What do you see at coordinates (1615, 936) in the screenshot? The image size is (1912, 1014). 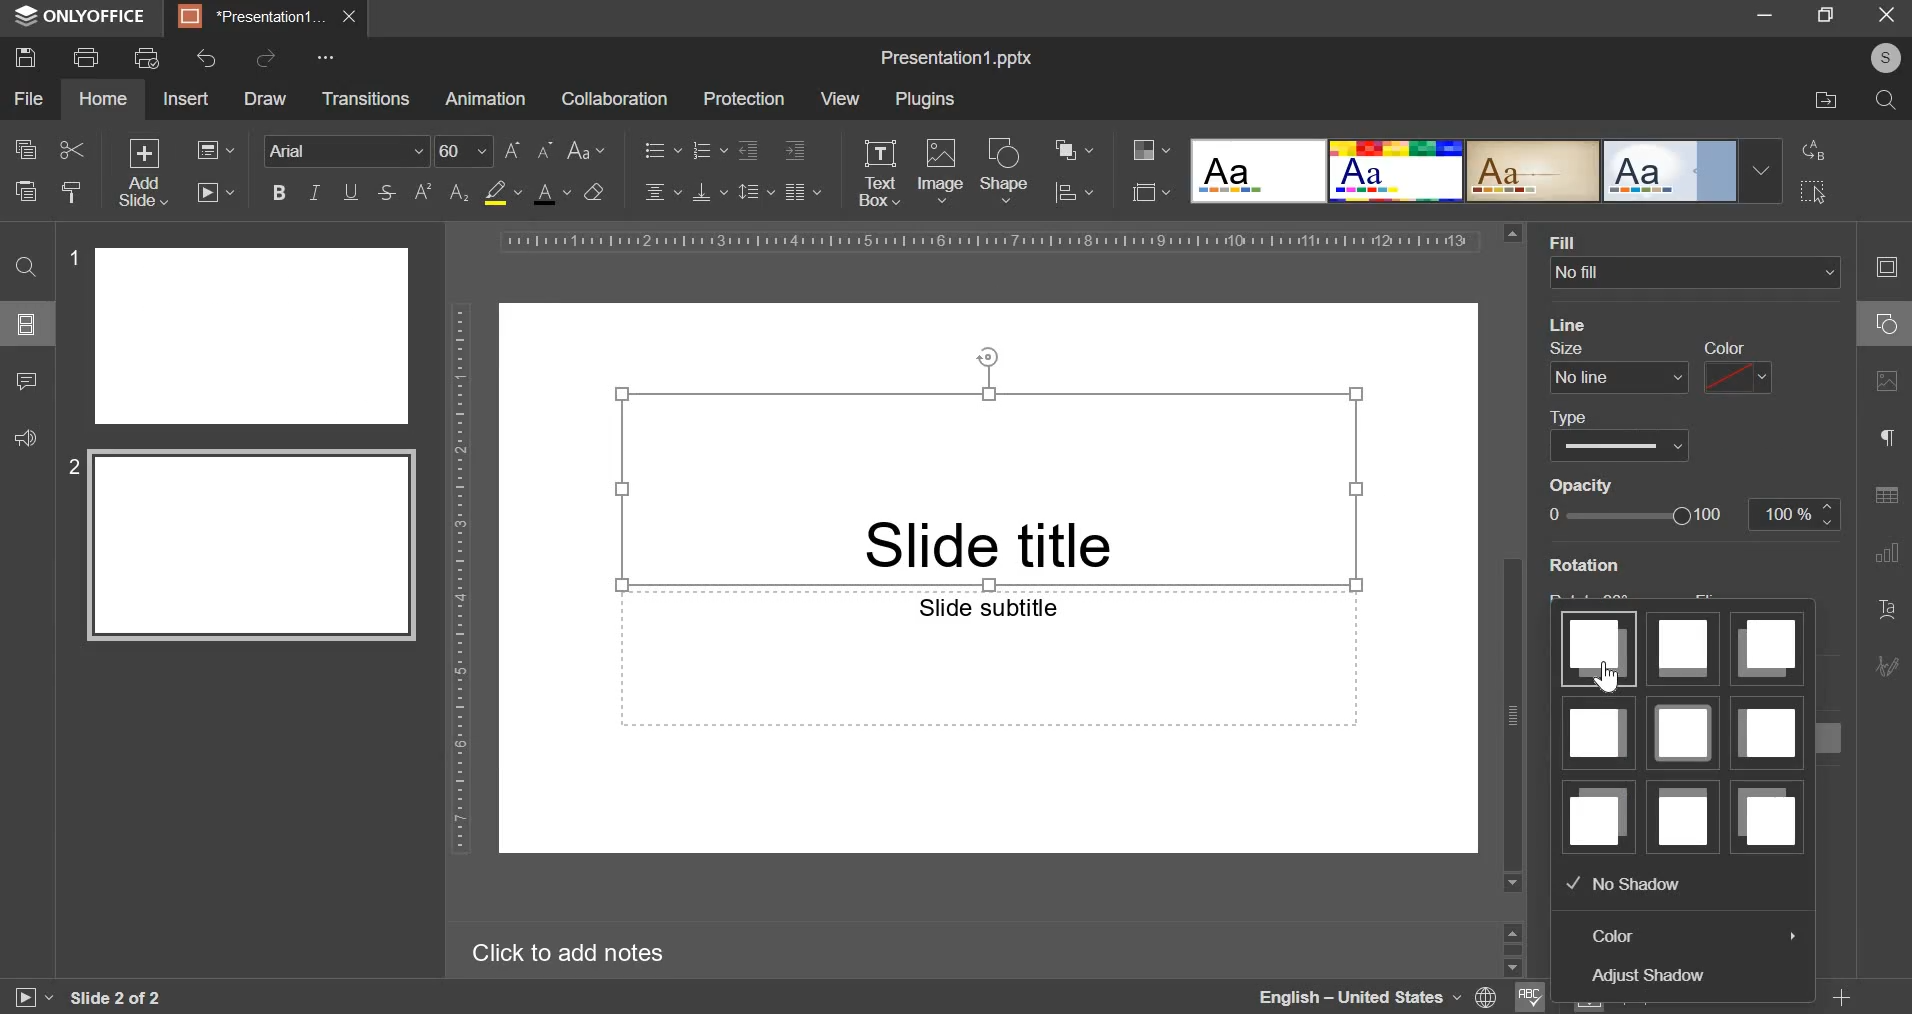 I see `color` at bounding box center [1615, 936].